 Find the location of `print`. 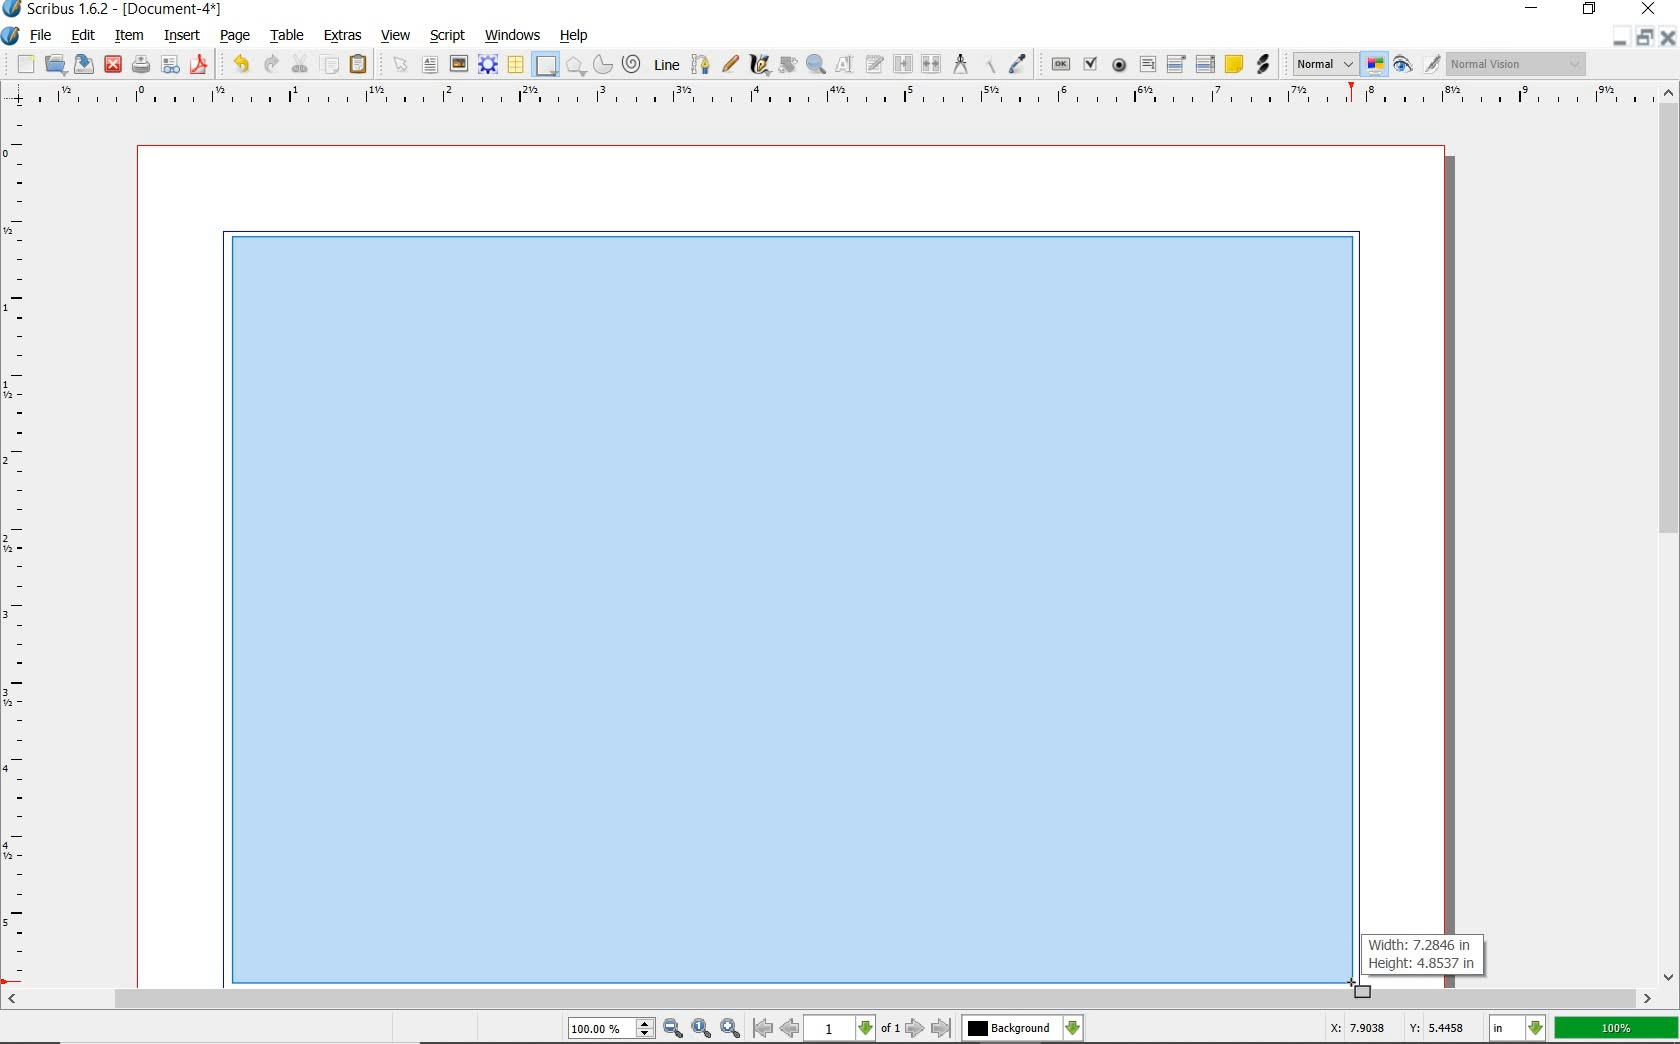

print is located at coordinates (139, 65).